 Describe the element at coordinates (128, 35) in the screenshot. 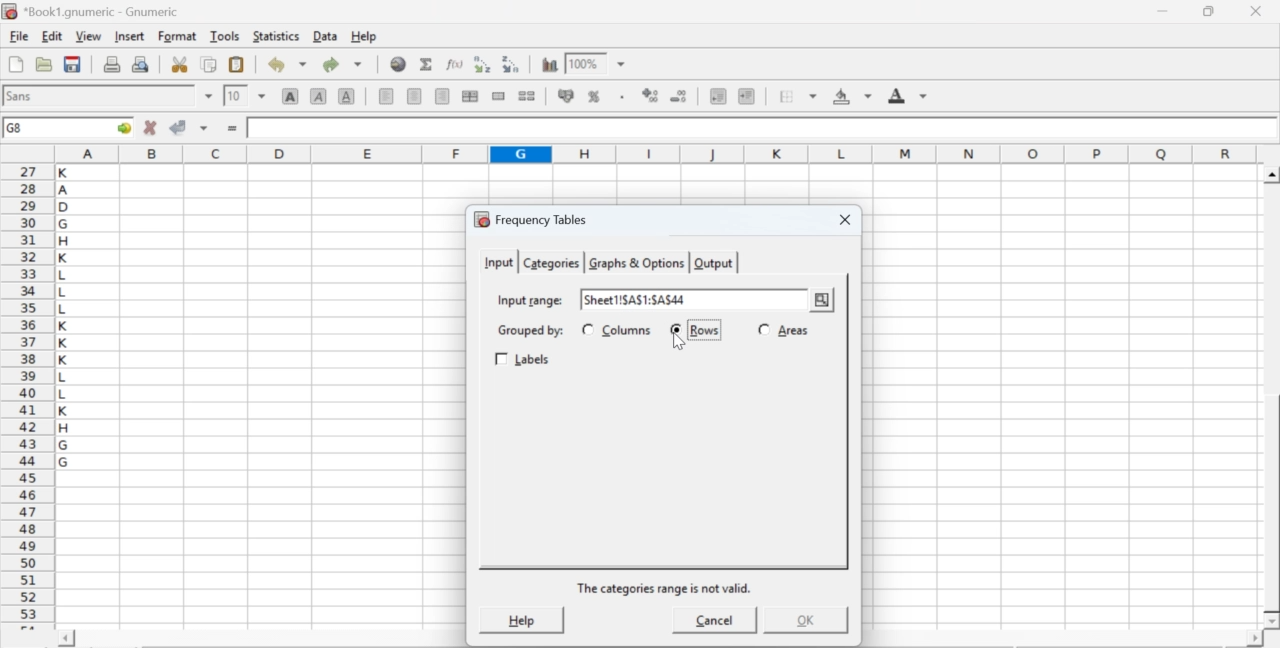

I see `insert` at that location.